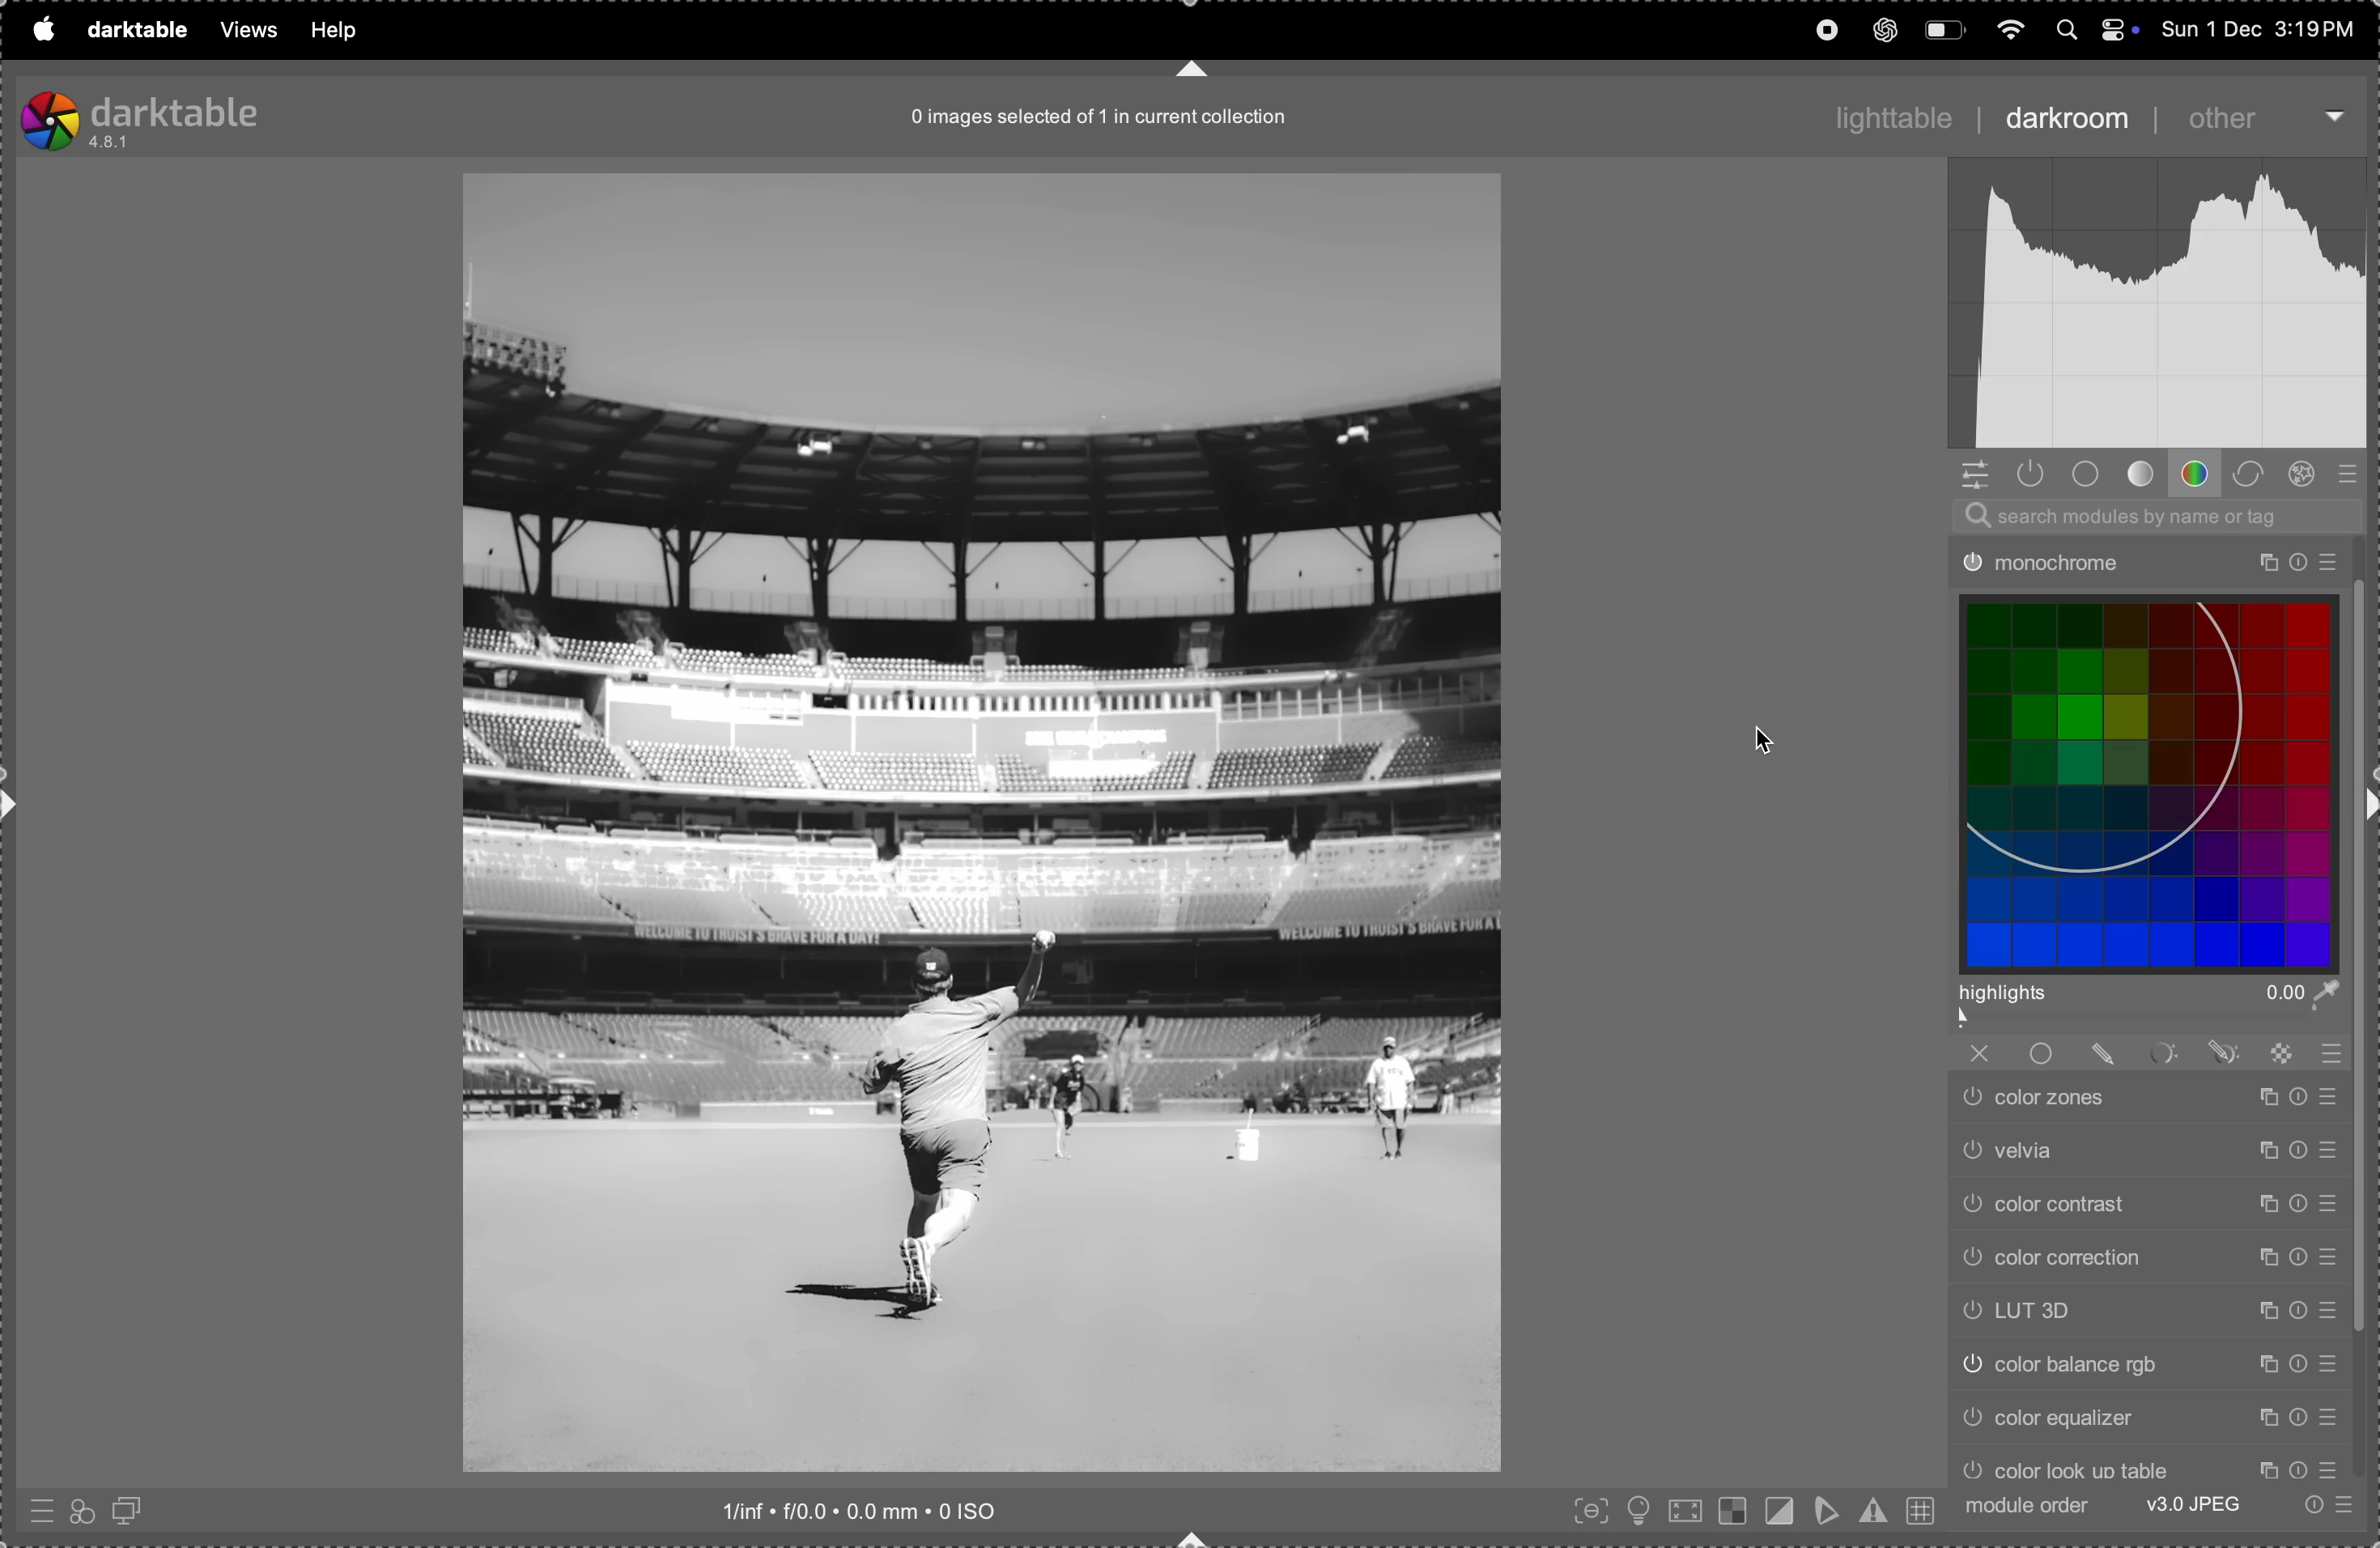 This screenshot has height=1548, width=2380. I want to click on toggle soft proffing, so click(1824, 1512).